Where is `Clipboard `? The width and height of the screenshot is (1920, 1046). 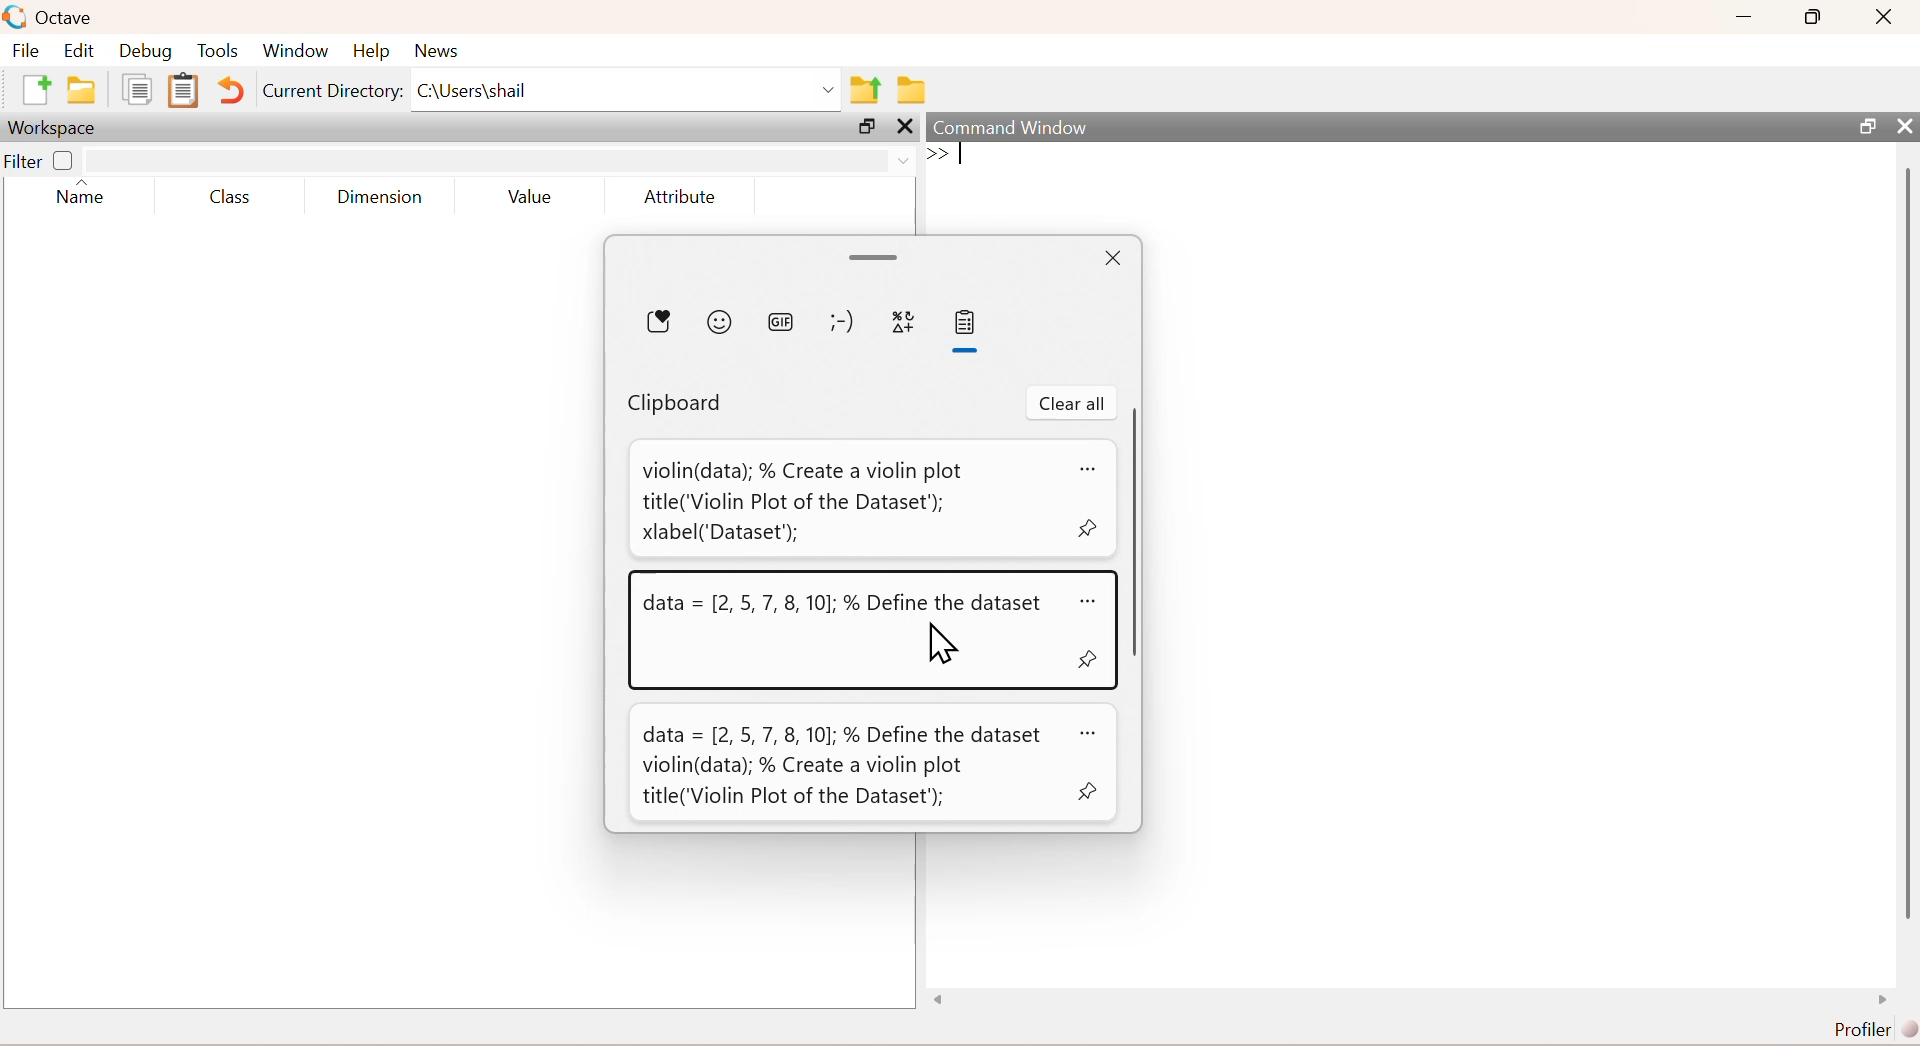
Clipboard  is located at coordinates (965, 323).